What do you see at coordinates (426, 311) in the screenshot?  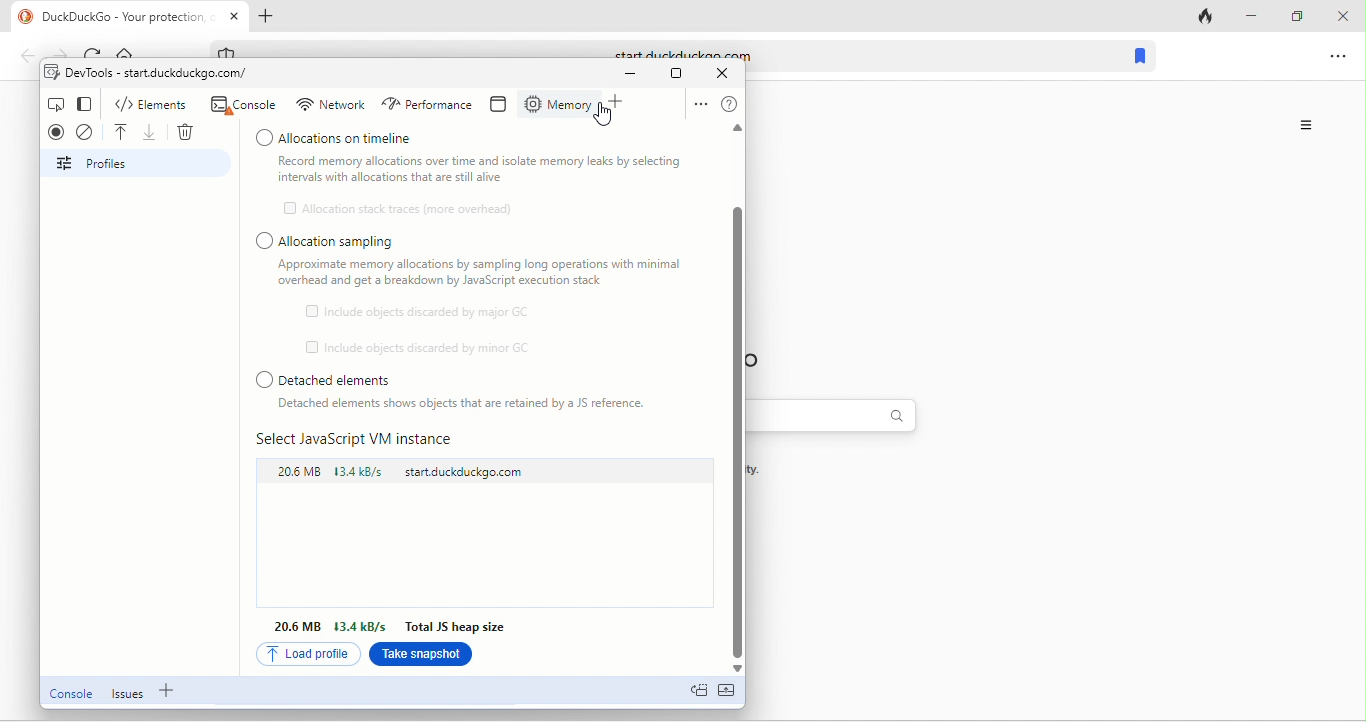 I see `include objects discarded by major gc` at bounding box center [426, 311].